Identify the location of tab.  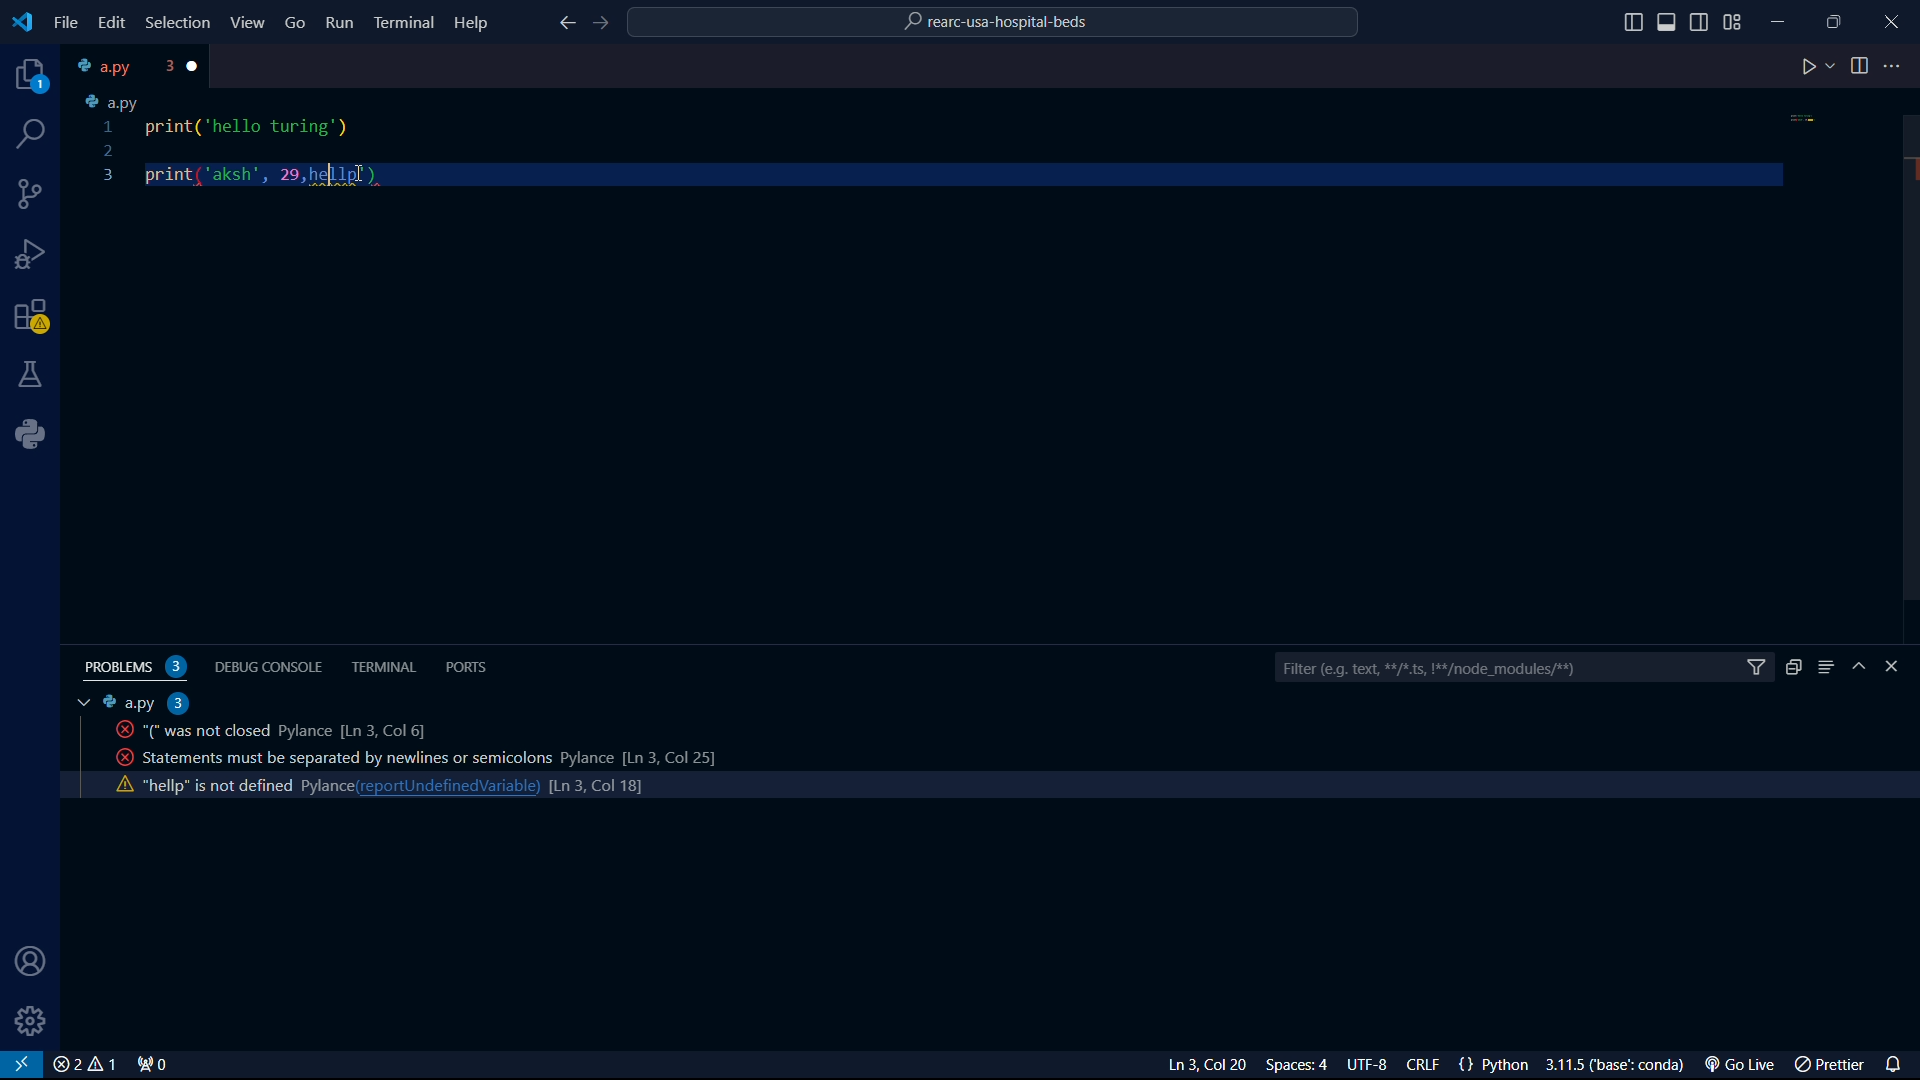
(121, 66).